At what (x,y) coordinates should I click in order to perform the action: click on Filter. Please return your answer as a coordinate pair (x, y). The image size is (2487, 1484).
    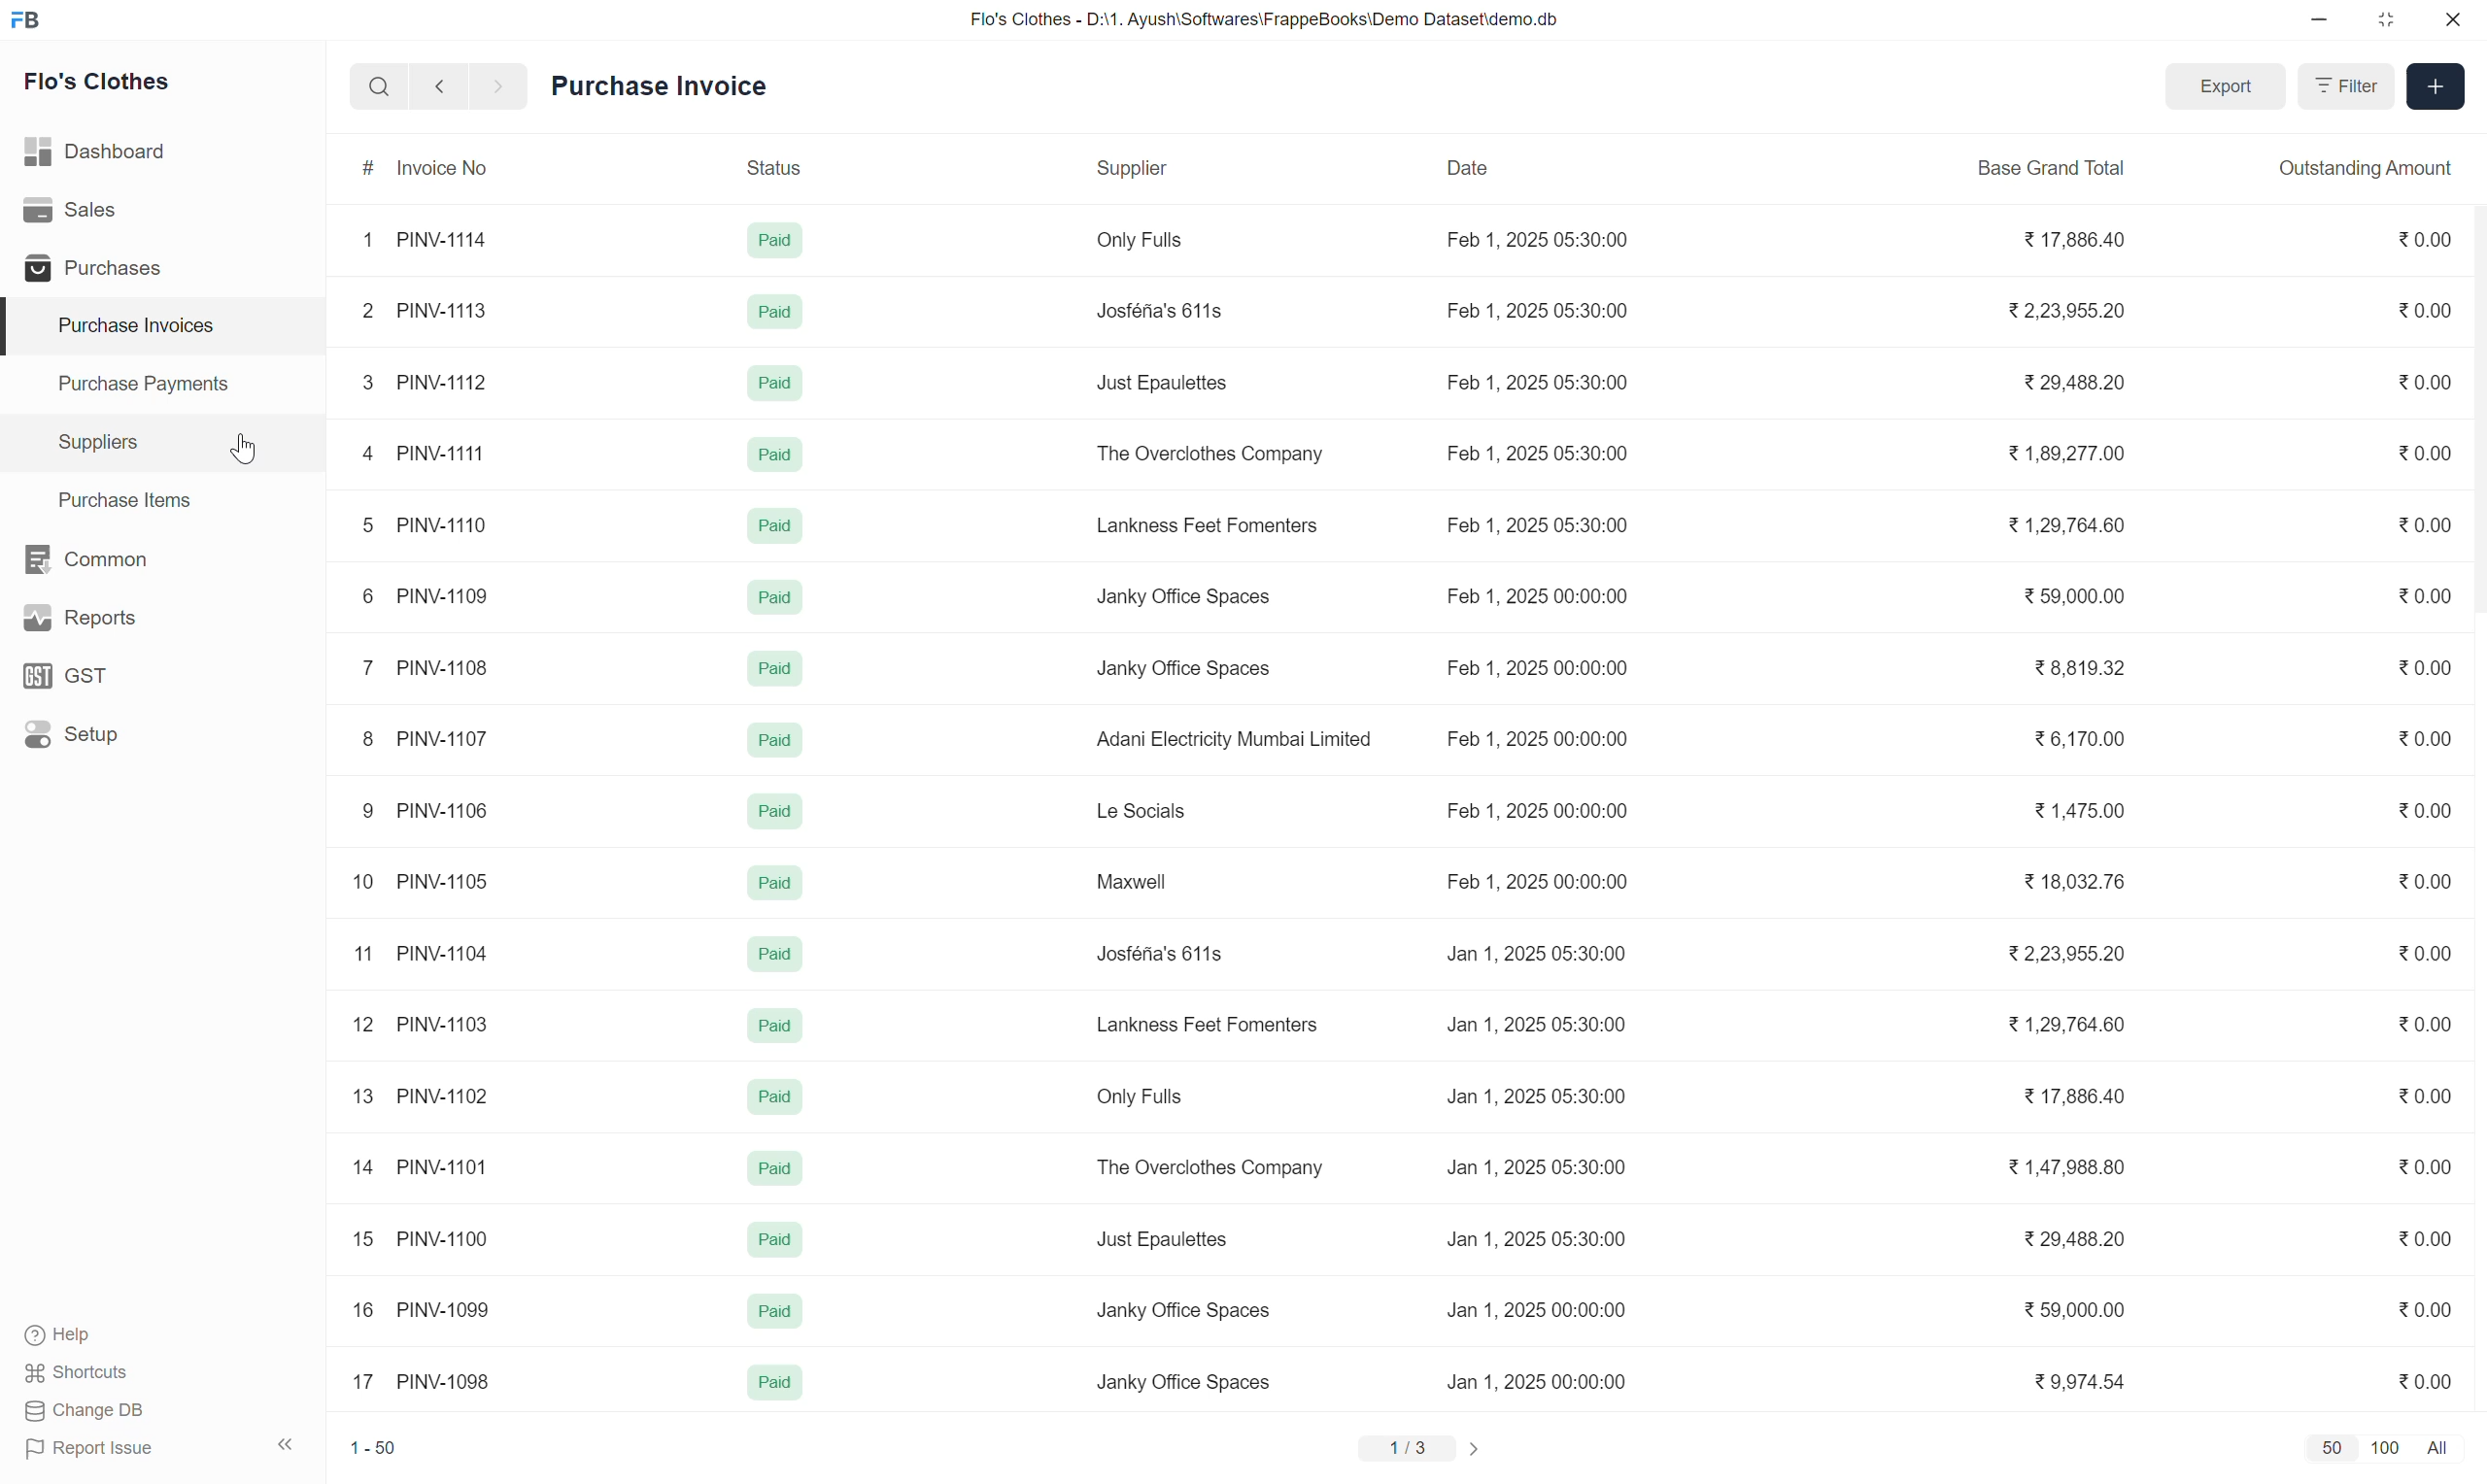
    Looking at the image, I should click on (2343, 84).